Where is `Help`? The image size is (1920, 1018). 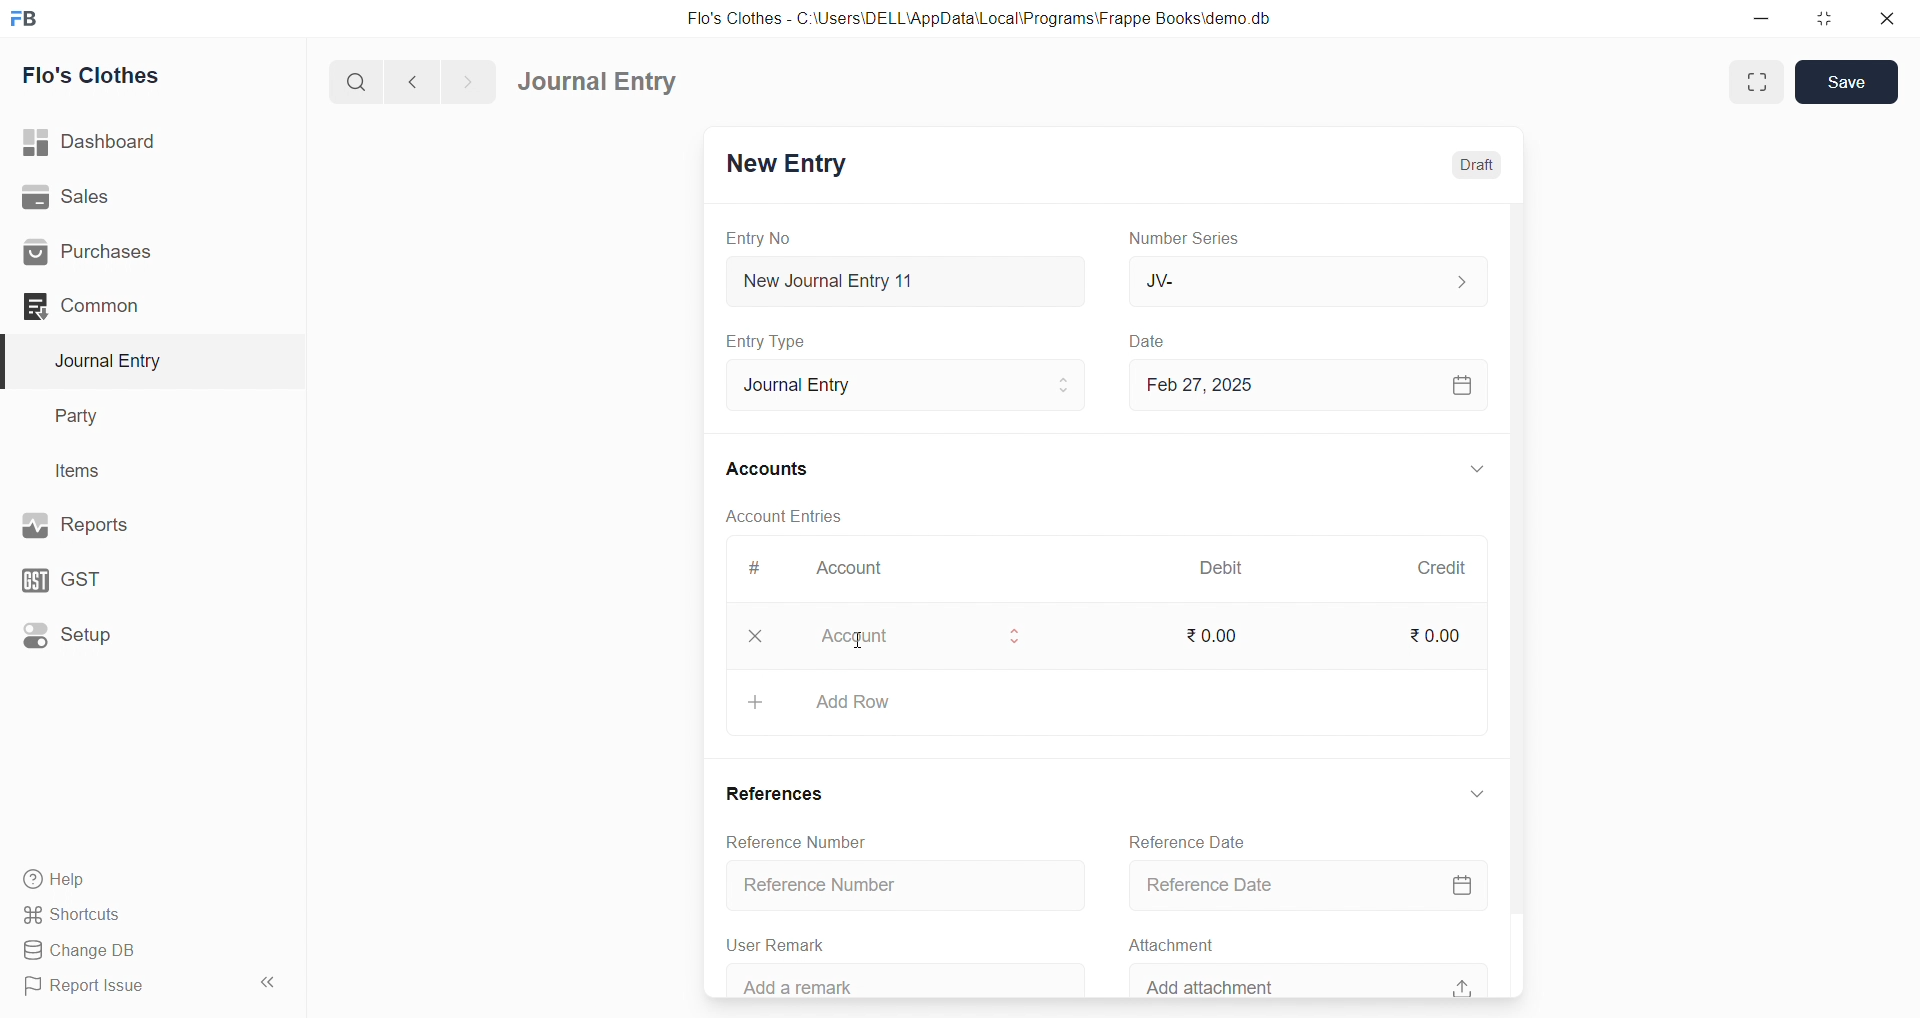
Help is located at coordinates (125, 881).